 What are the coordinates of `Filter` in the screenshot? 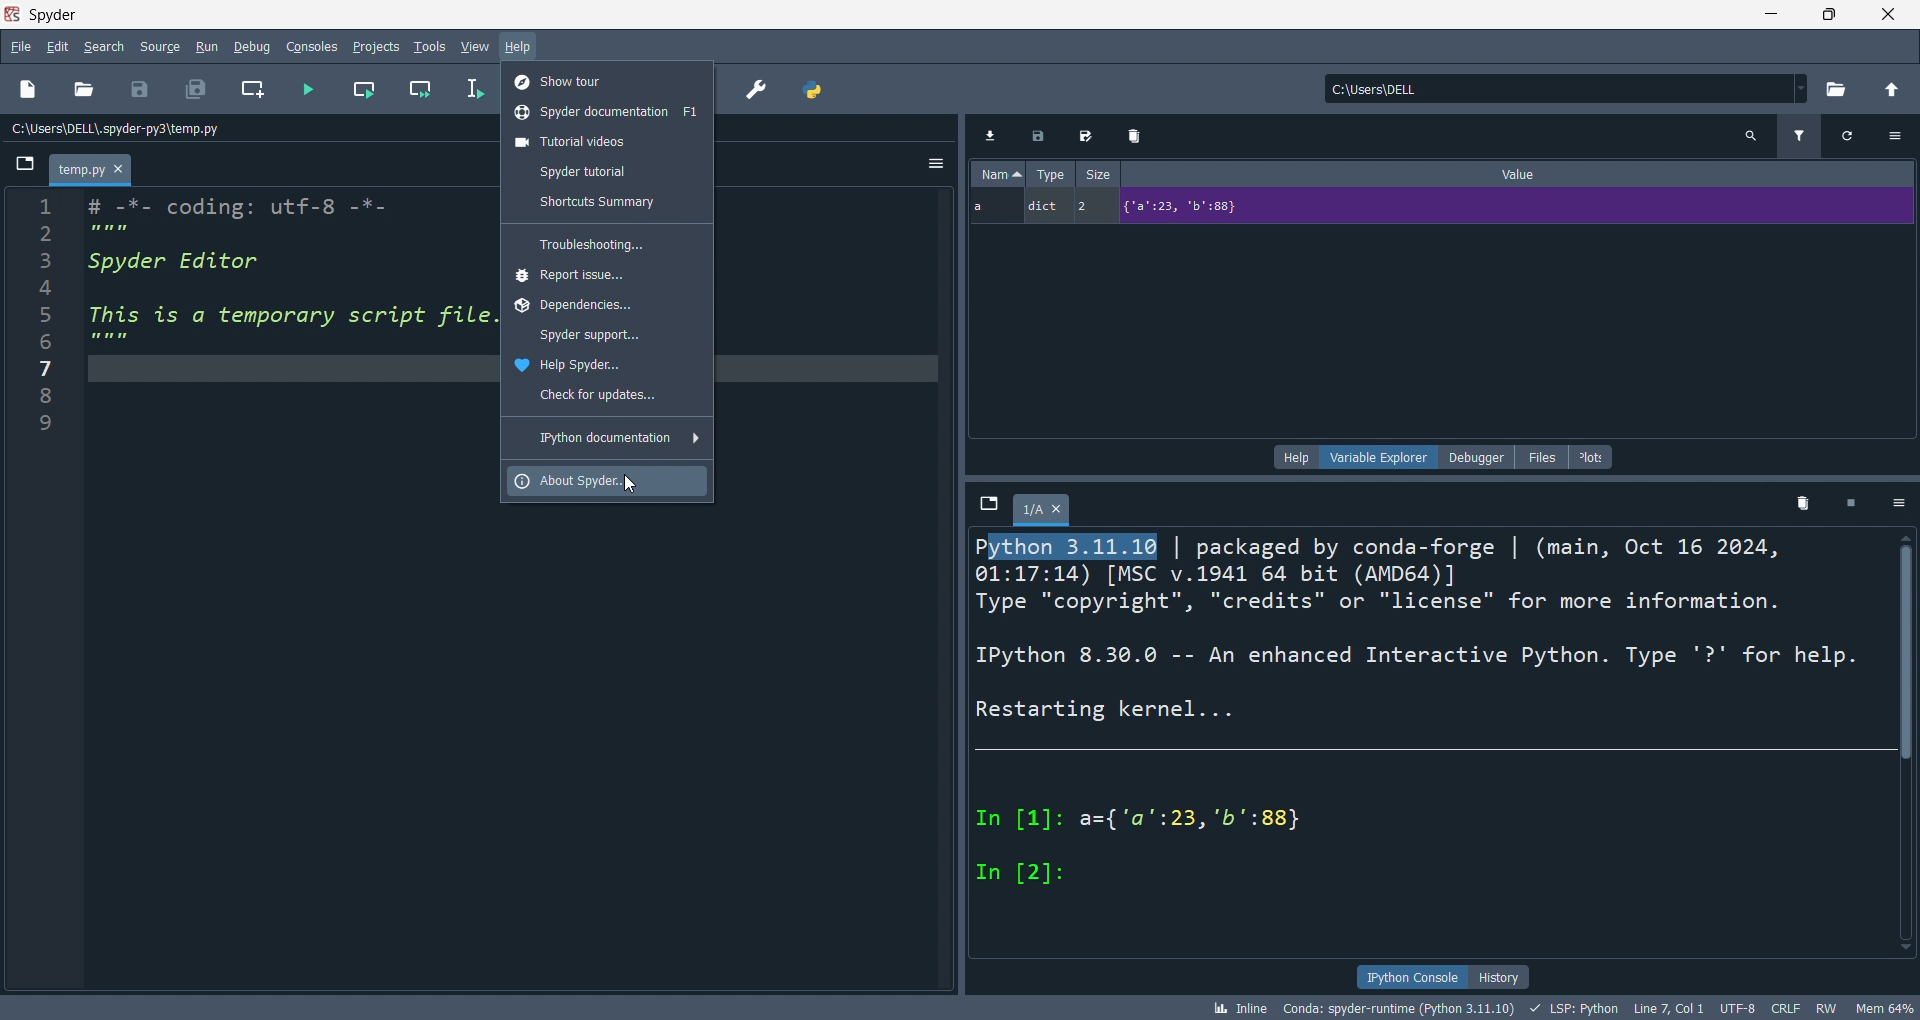 It's located at (1800, 137).